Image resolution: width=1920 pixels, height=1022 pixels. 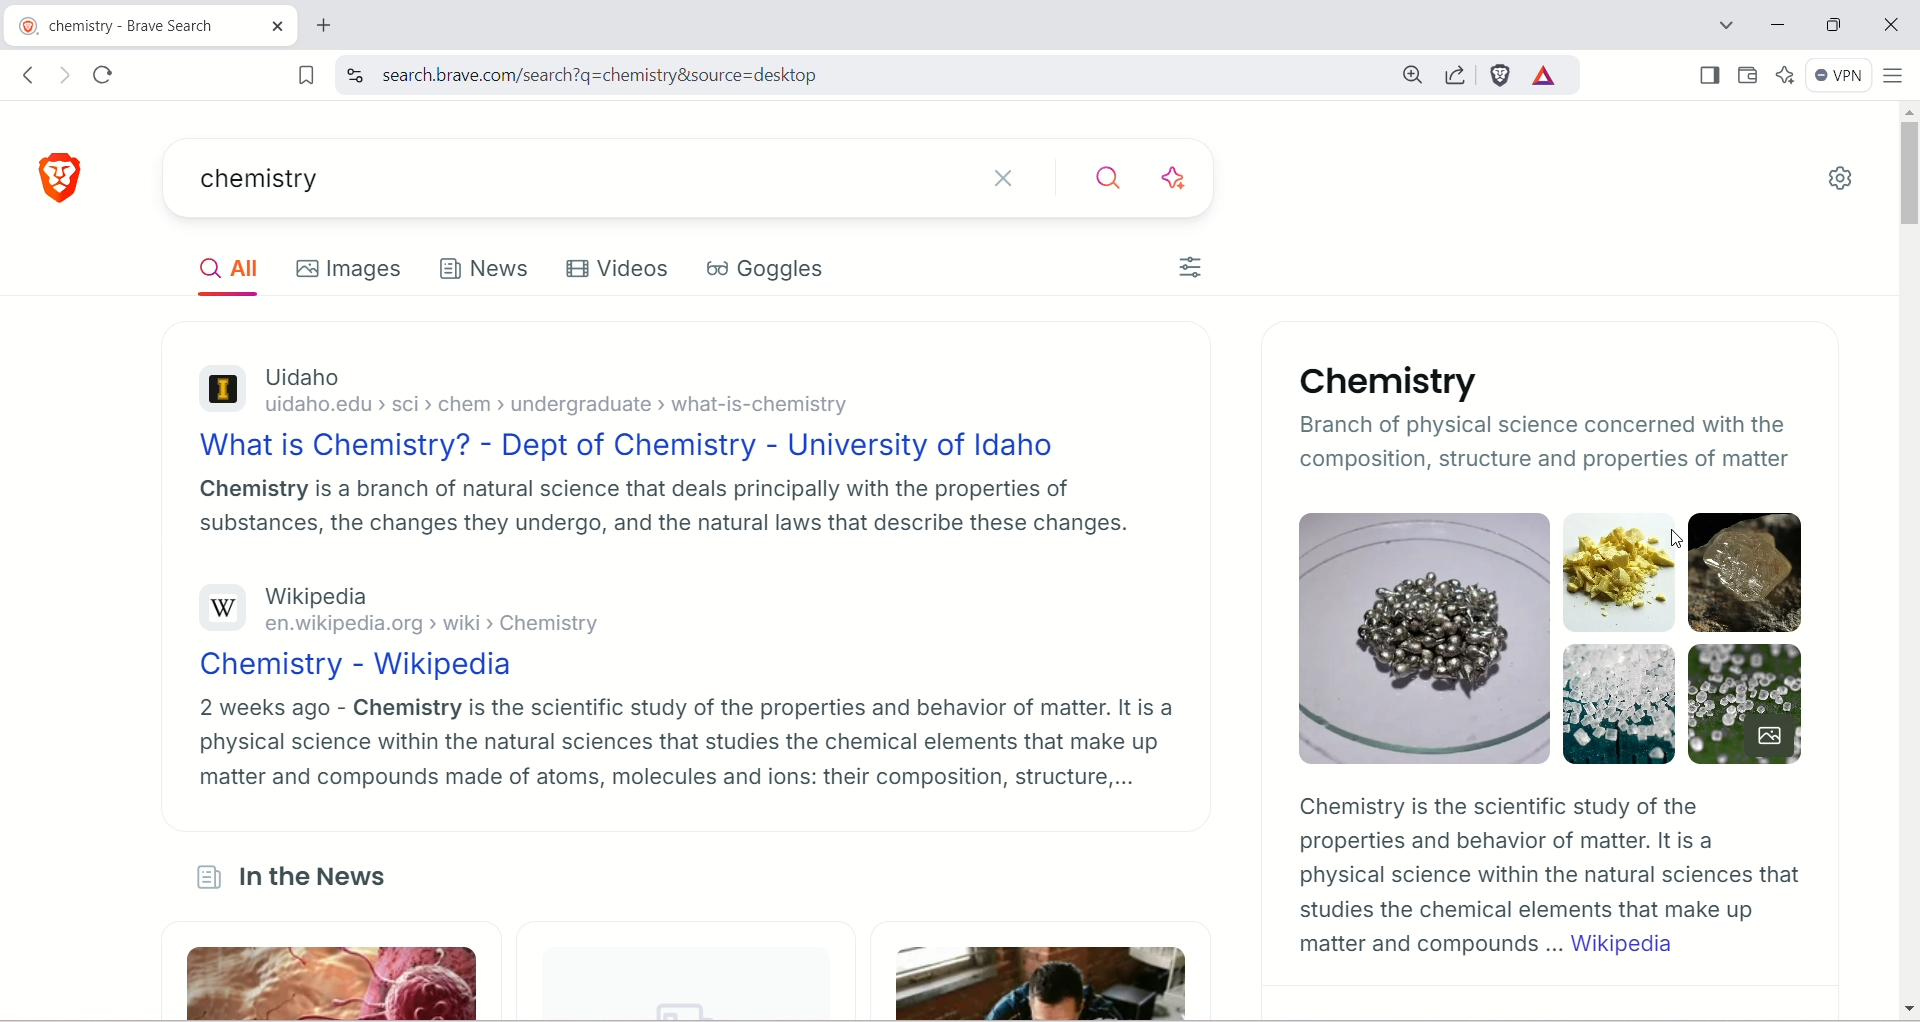 What do you see at coordinates (642, 445) in the screenshot?
I see `What is Chemistry? - Dept of Chemistry - University of Idaho` at bounding box center [642, 445].